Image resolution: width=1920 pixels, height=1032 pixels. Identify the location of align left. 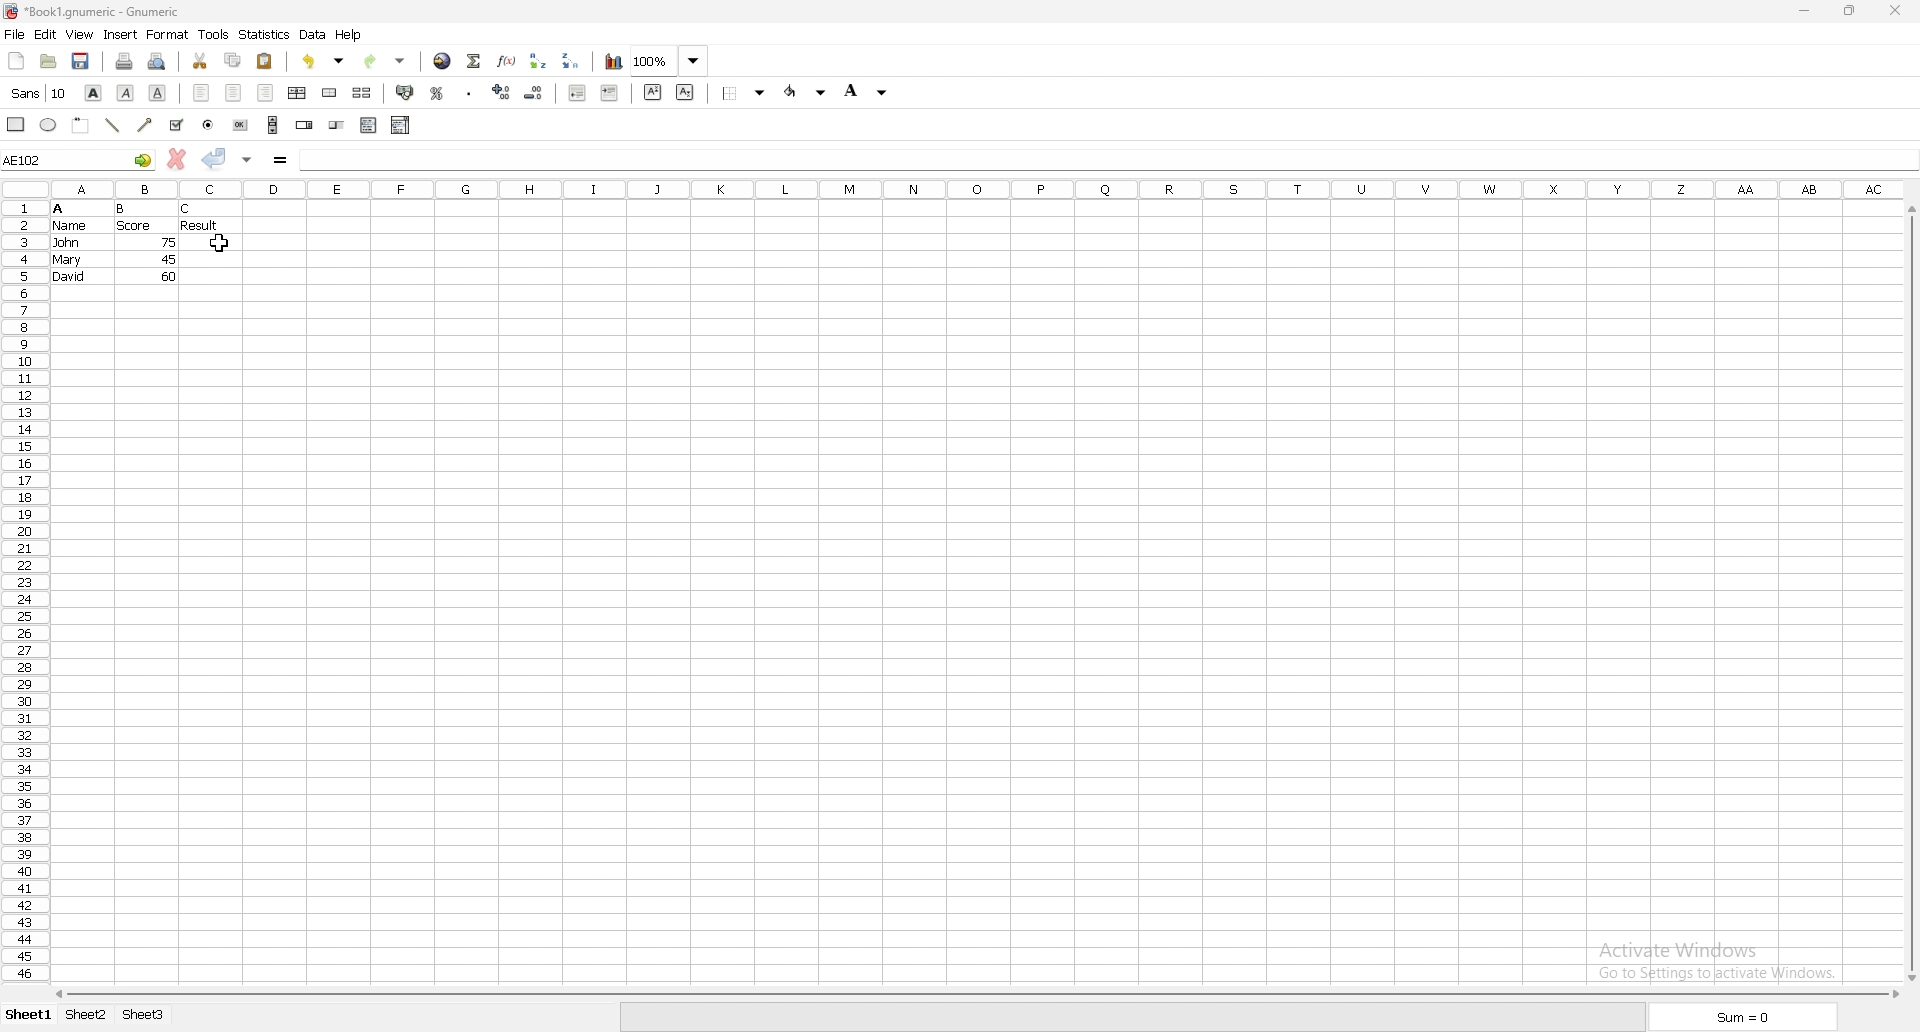
(201, 93).